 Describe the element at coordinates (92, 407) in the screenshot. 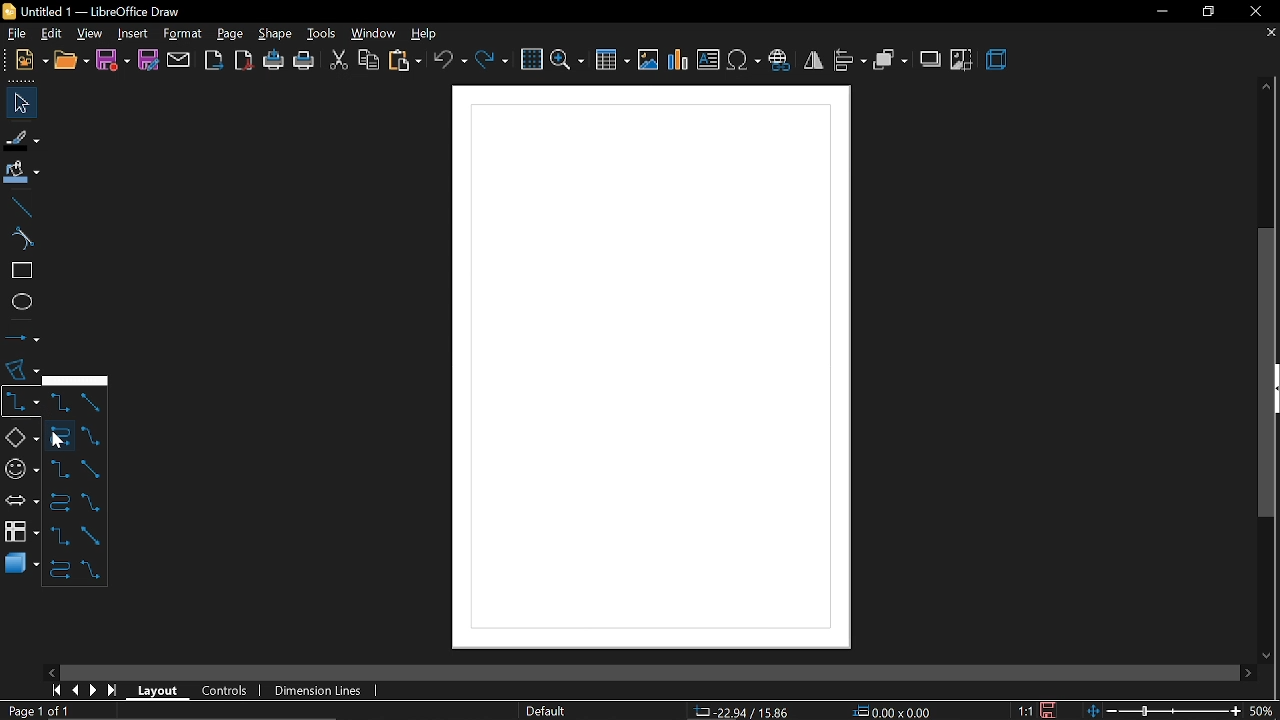

I see `straight connector` at that location.